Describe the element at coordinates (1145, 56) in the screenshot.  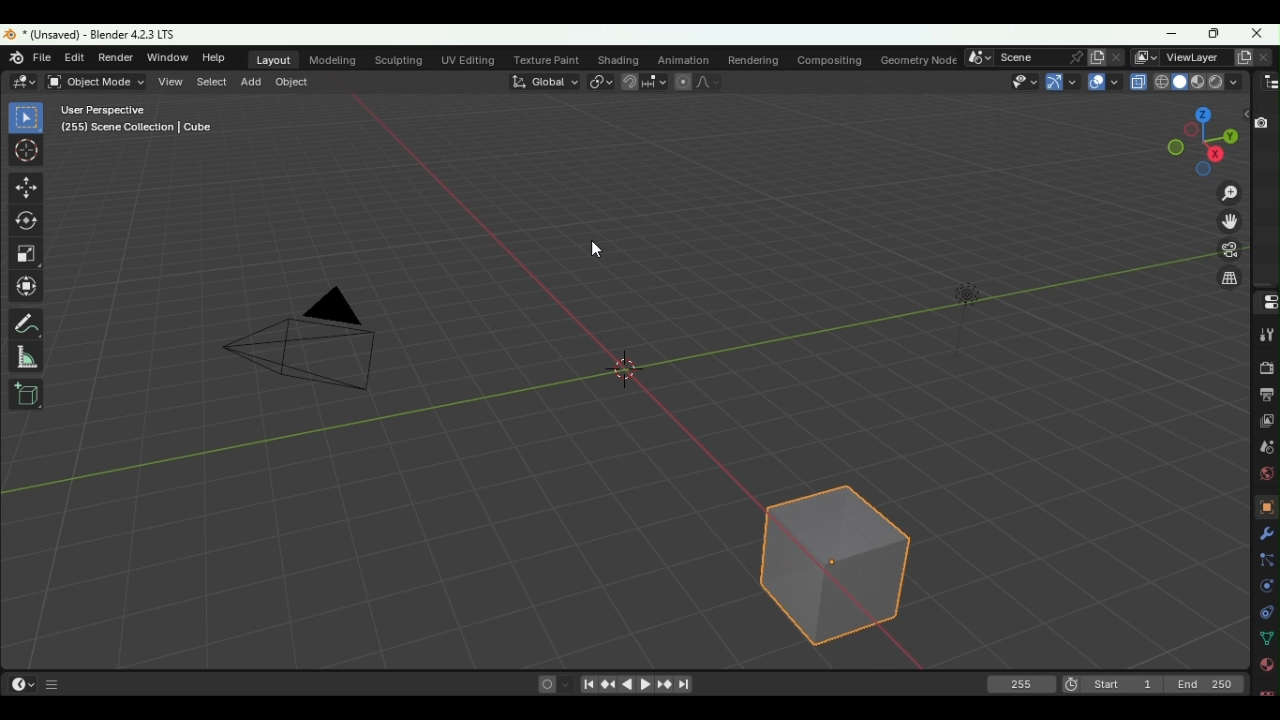
I see `The active workspace view layer showing in the window` at that location.